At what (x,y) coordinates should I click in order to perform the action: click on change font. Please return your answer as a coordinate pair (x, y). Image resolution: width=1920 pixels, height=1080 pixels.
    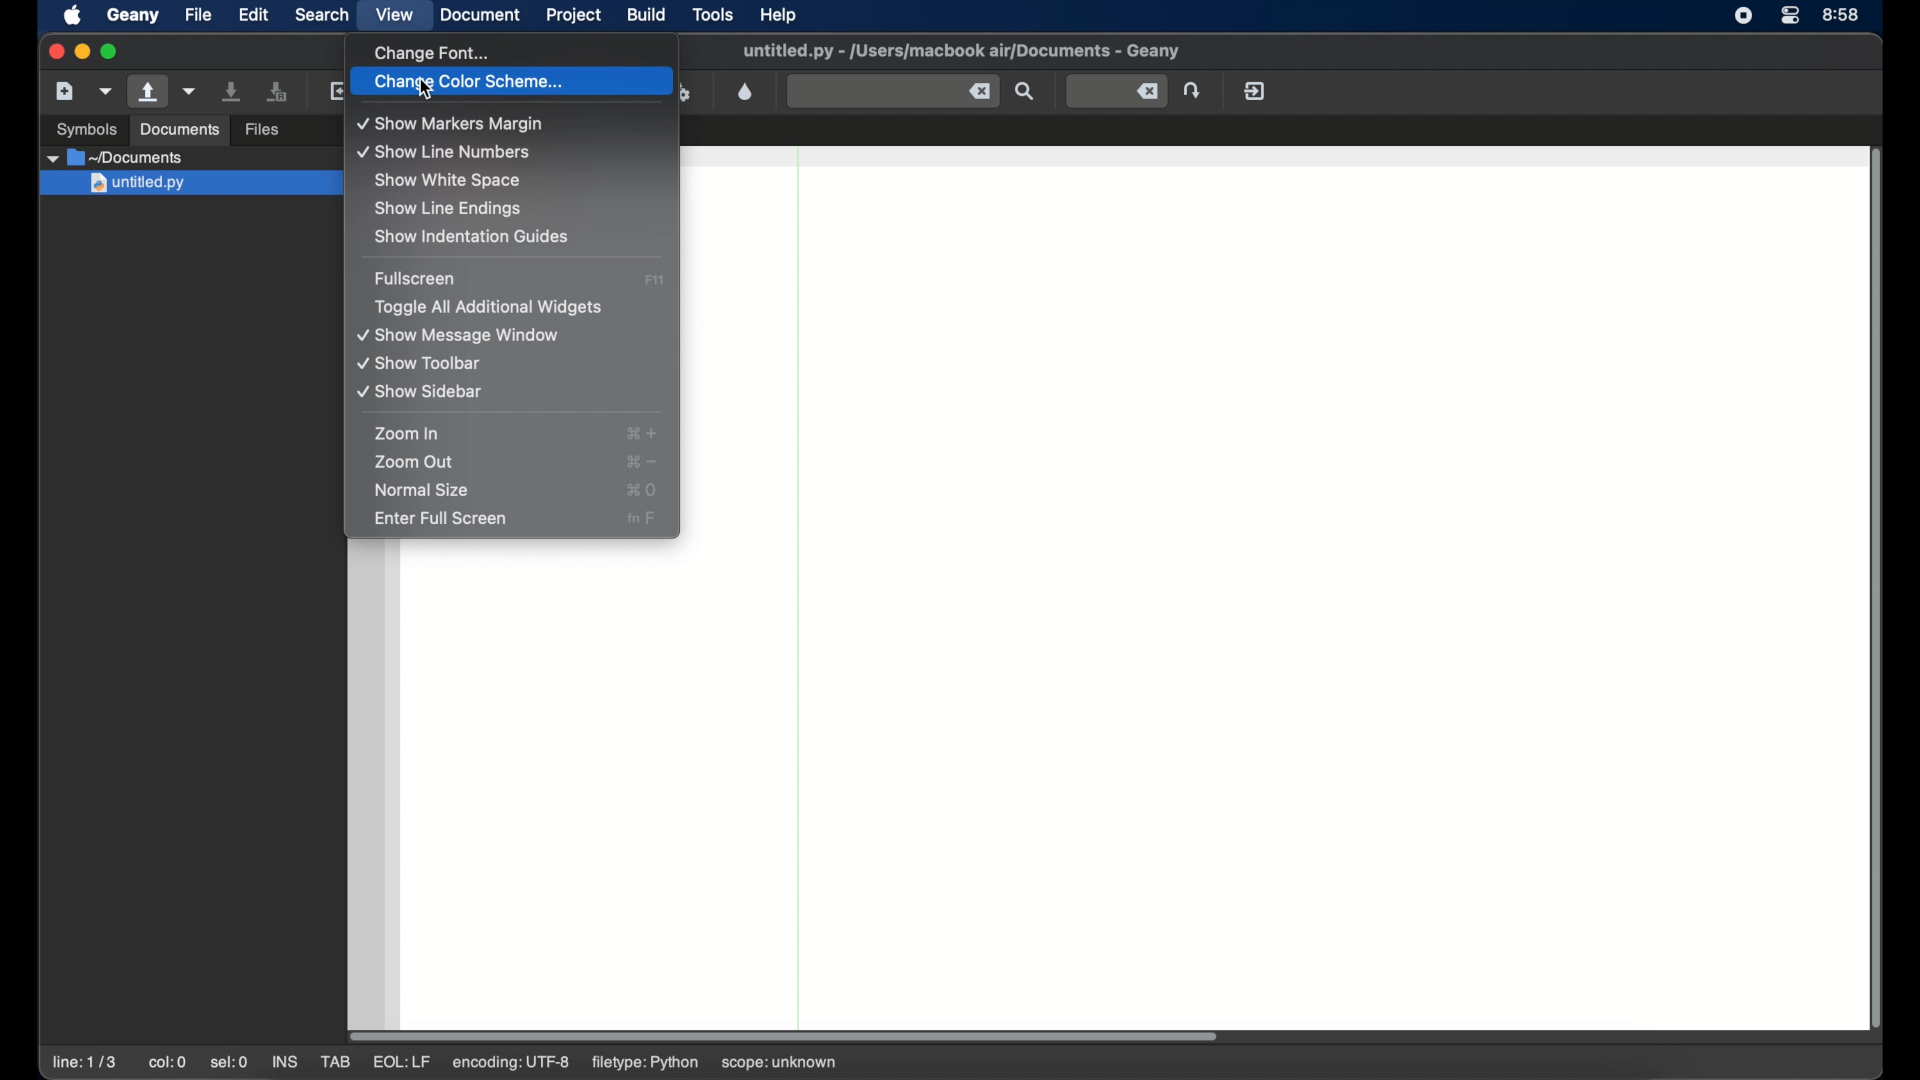
    Looking at the image, I should click on (433, 52).